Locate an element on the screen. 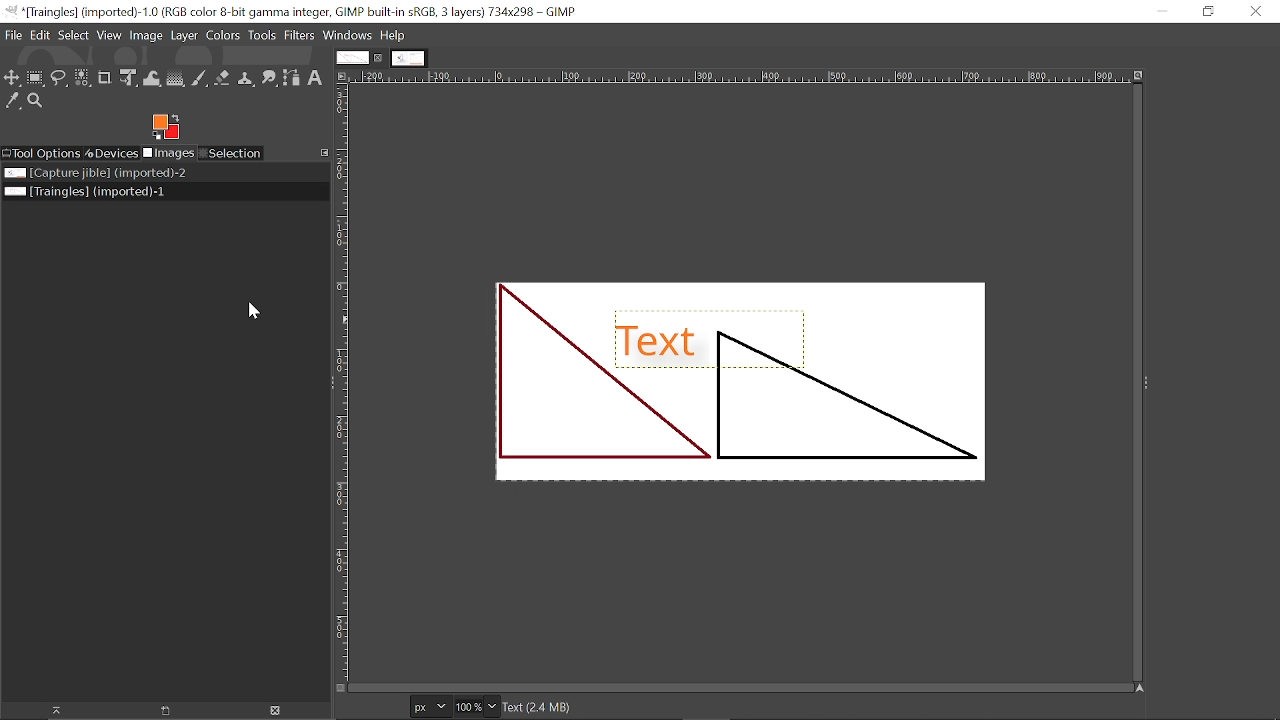 This screenshot has width=1280, height=720. Help is located at coordinates (393, 35).